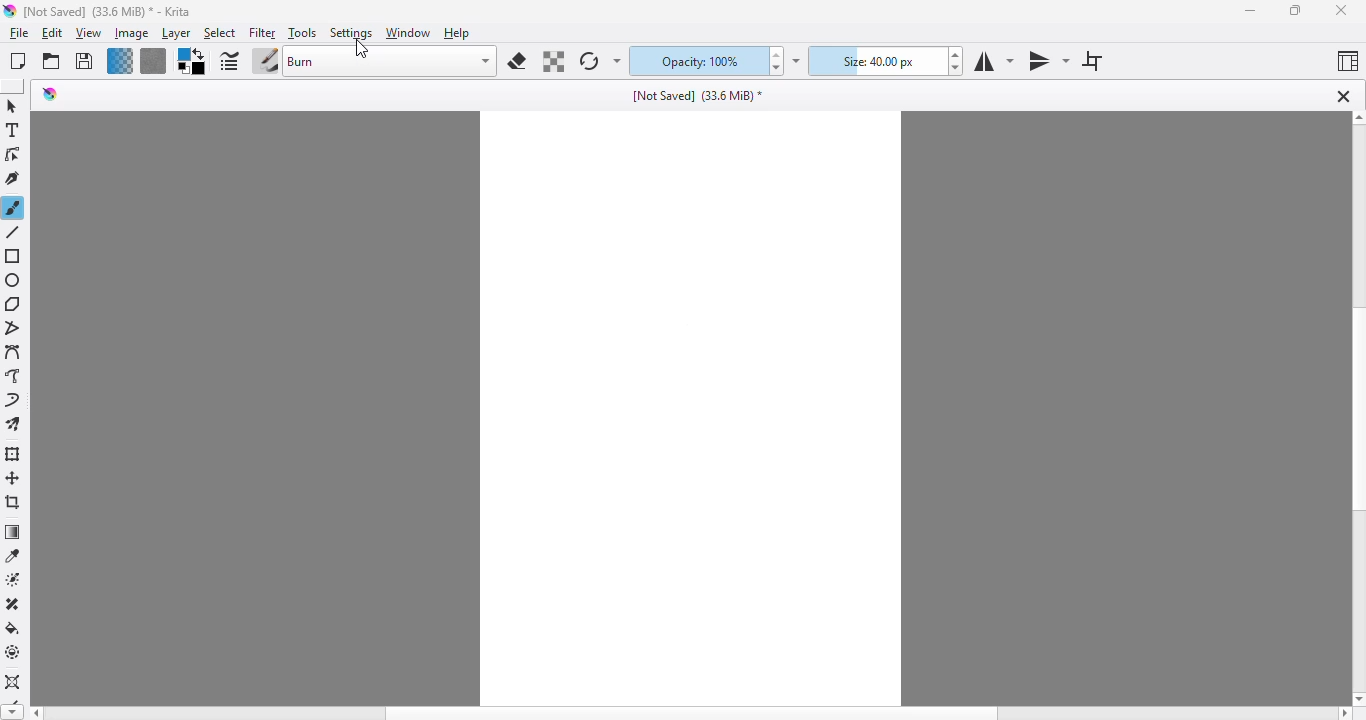 This screenshot has width=1366, height=720. Describe the element at coordinates (12, 155) in the screenshot. I see `edit shapes tool` at that location.